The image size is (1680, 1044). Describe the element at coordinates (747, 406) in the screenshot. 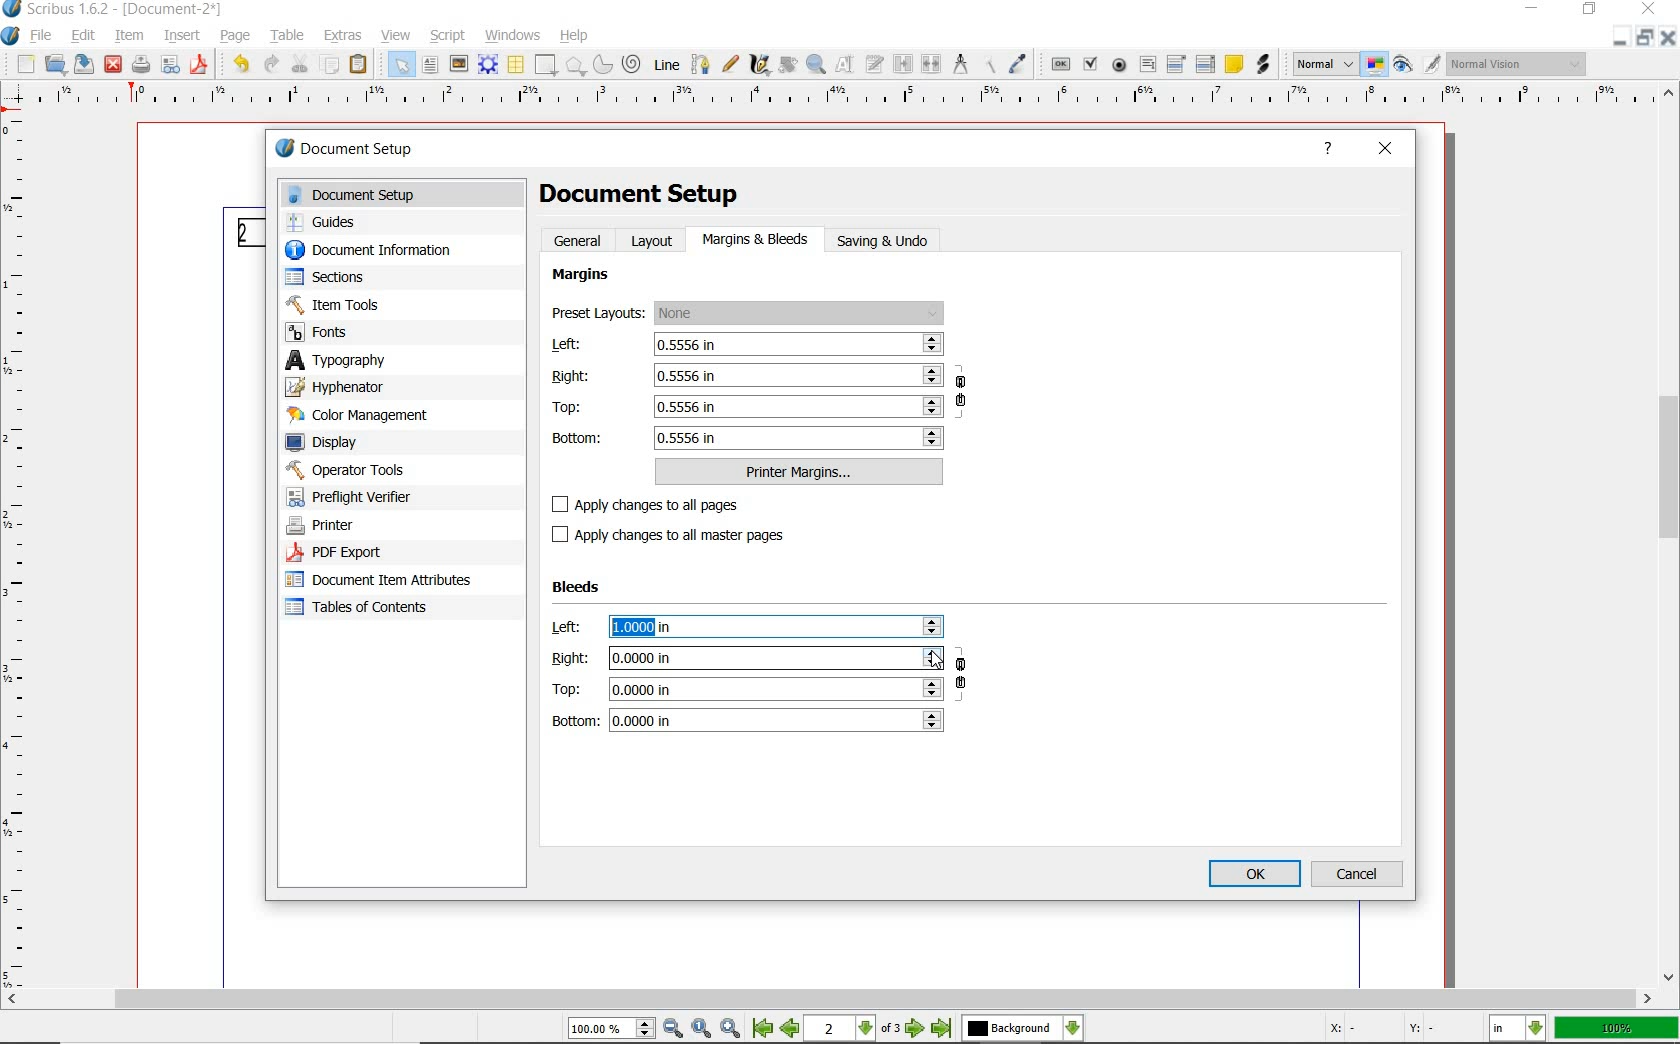

I see `Top` at that location.